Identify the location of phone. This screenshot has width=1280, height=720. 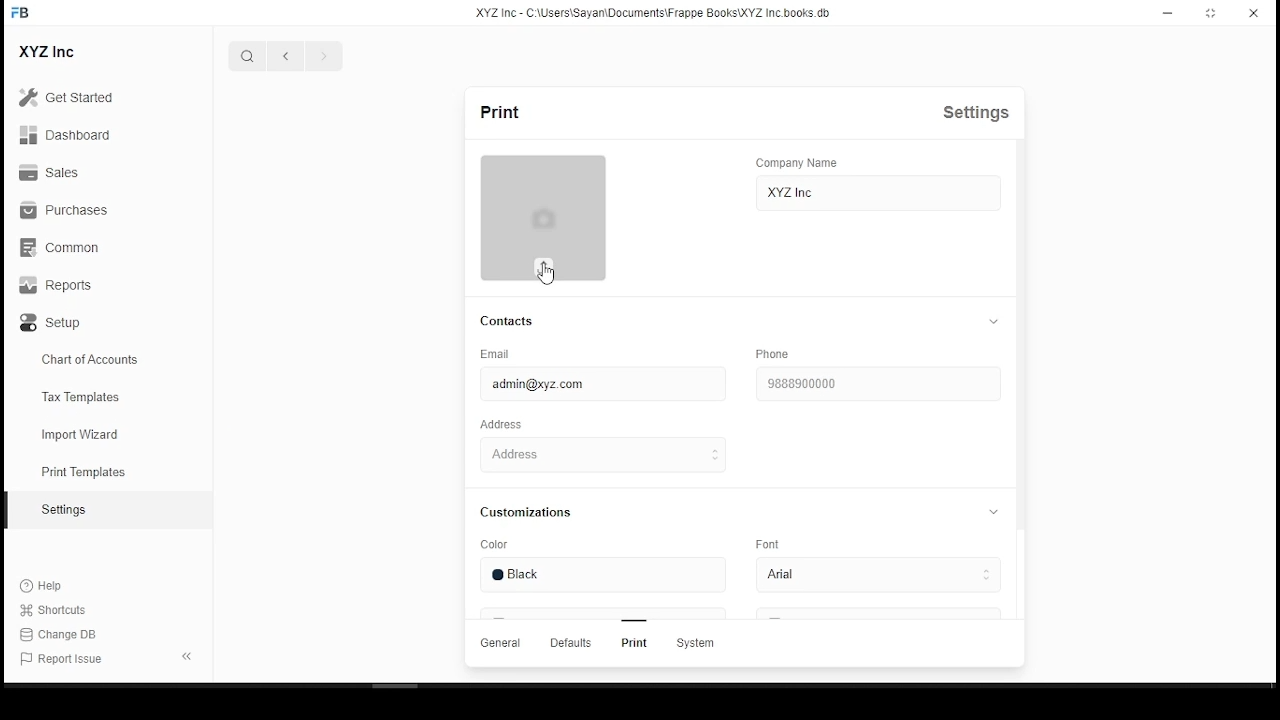
(773, 354).